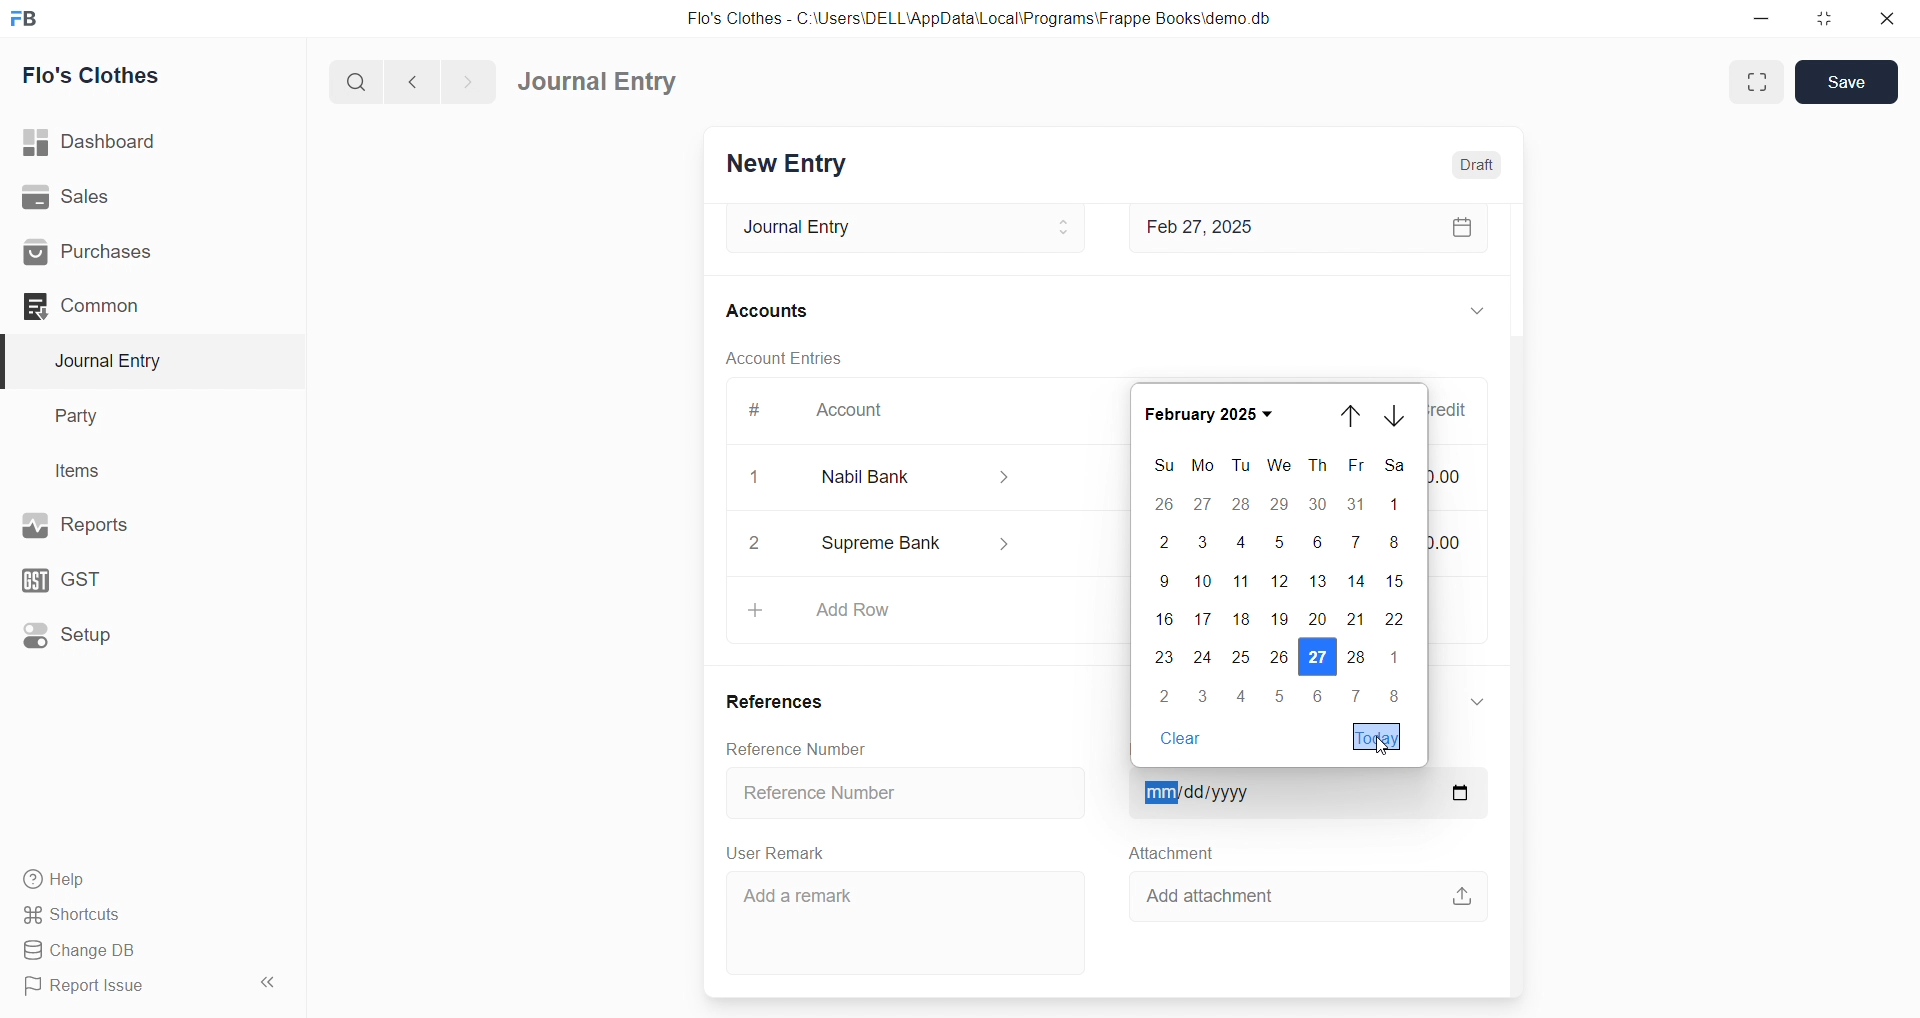 This screenshot has height=1018, width=1920. I want to click on Accounts, so click(770, 313).